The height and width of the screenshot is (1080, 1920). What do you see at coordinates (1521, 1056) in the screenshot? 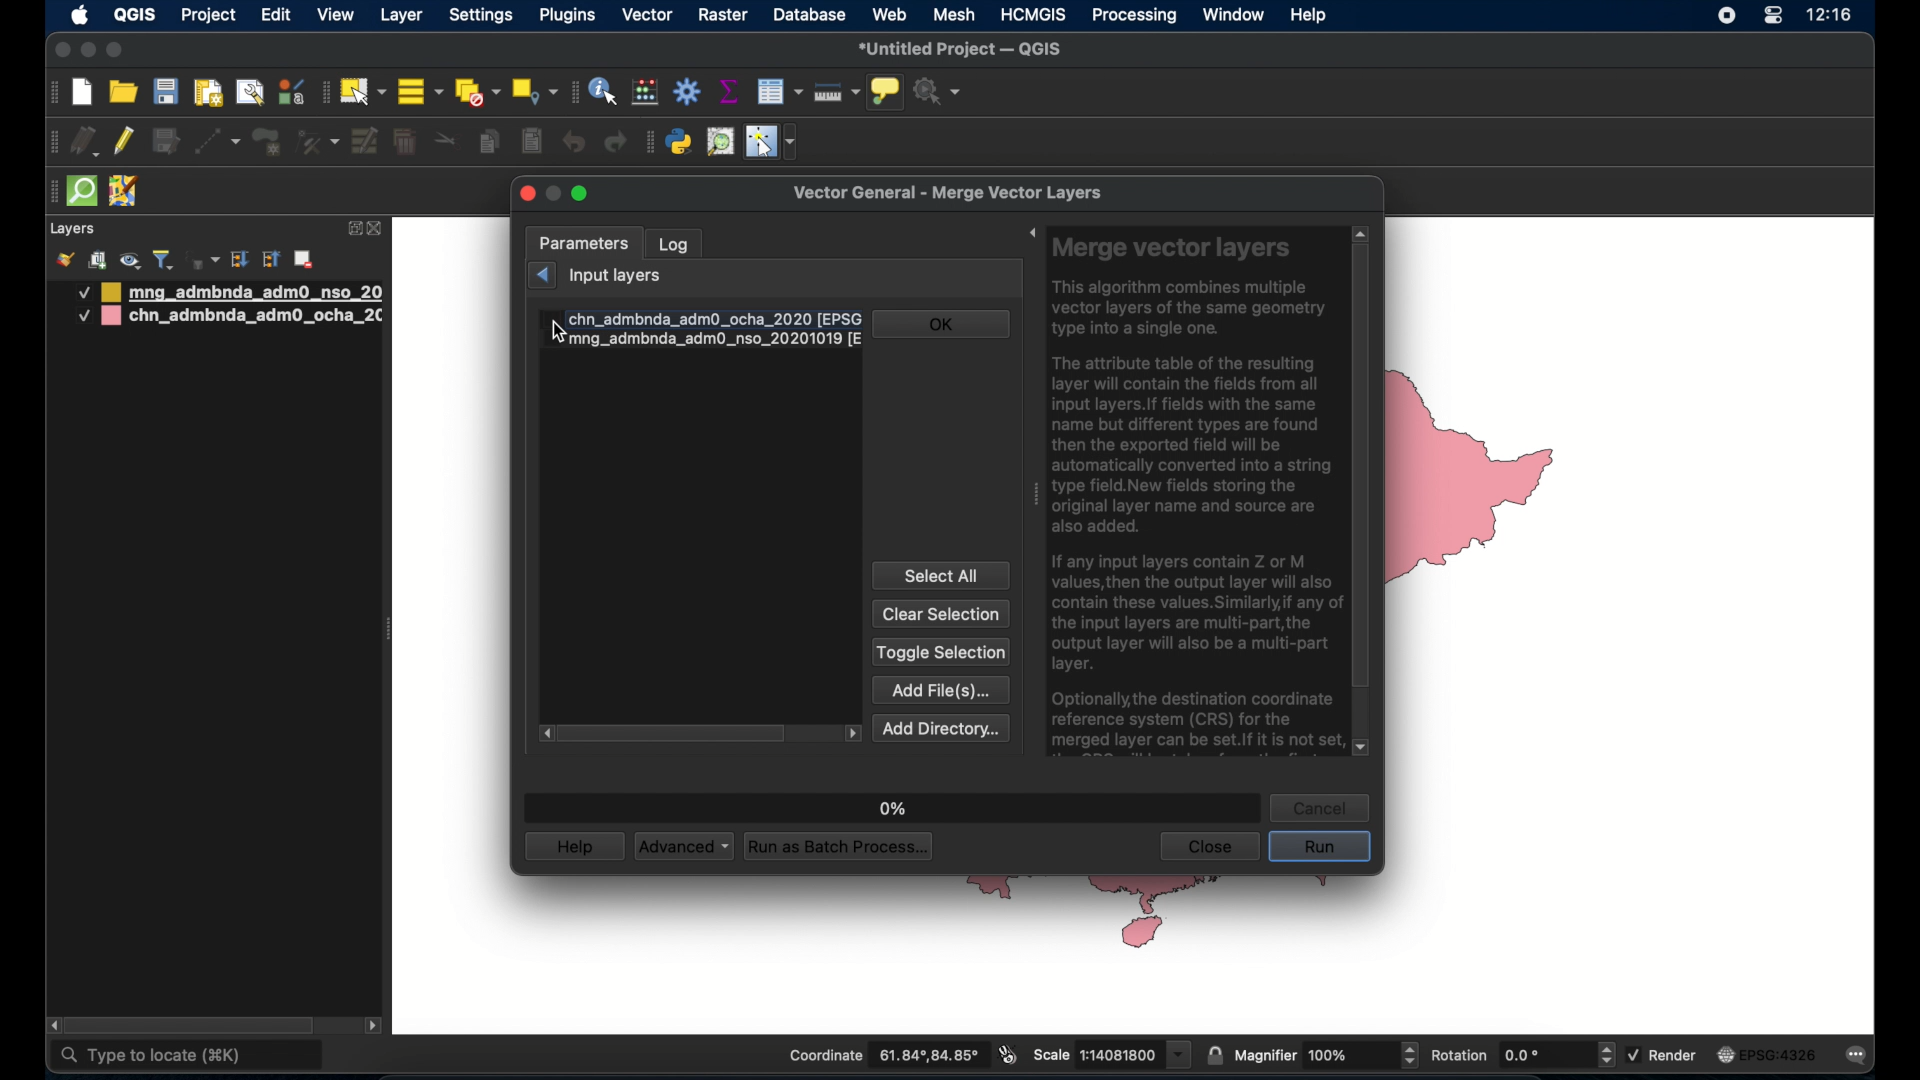
I see `rotation` at bounding box center [1521, 1056].